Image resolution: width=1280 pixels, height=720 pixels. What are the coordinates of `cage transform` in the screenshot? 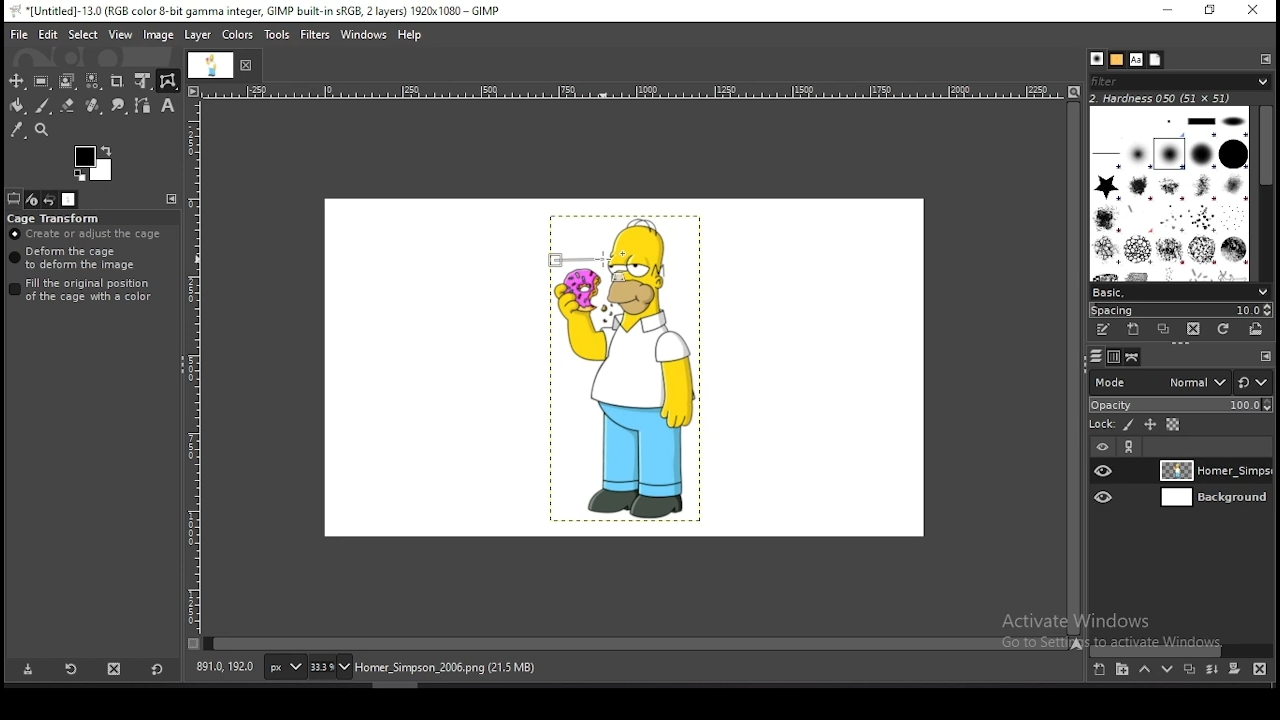 It's located at (55, 218).